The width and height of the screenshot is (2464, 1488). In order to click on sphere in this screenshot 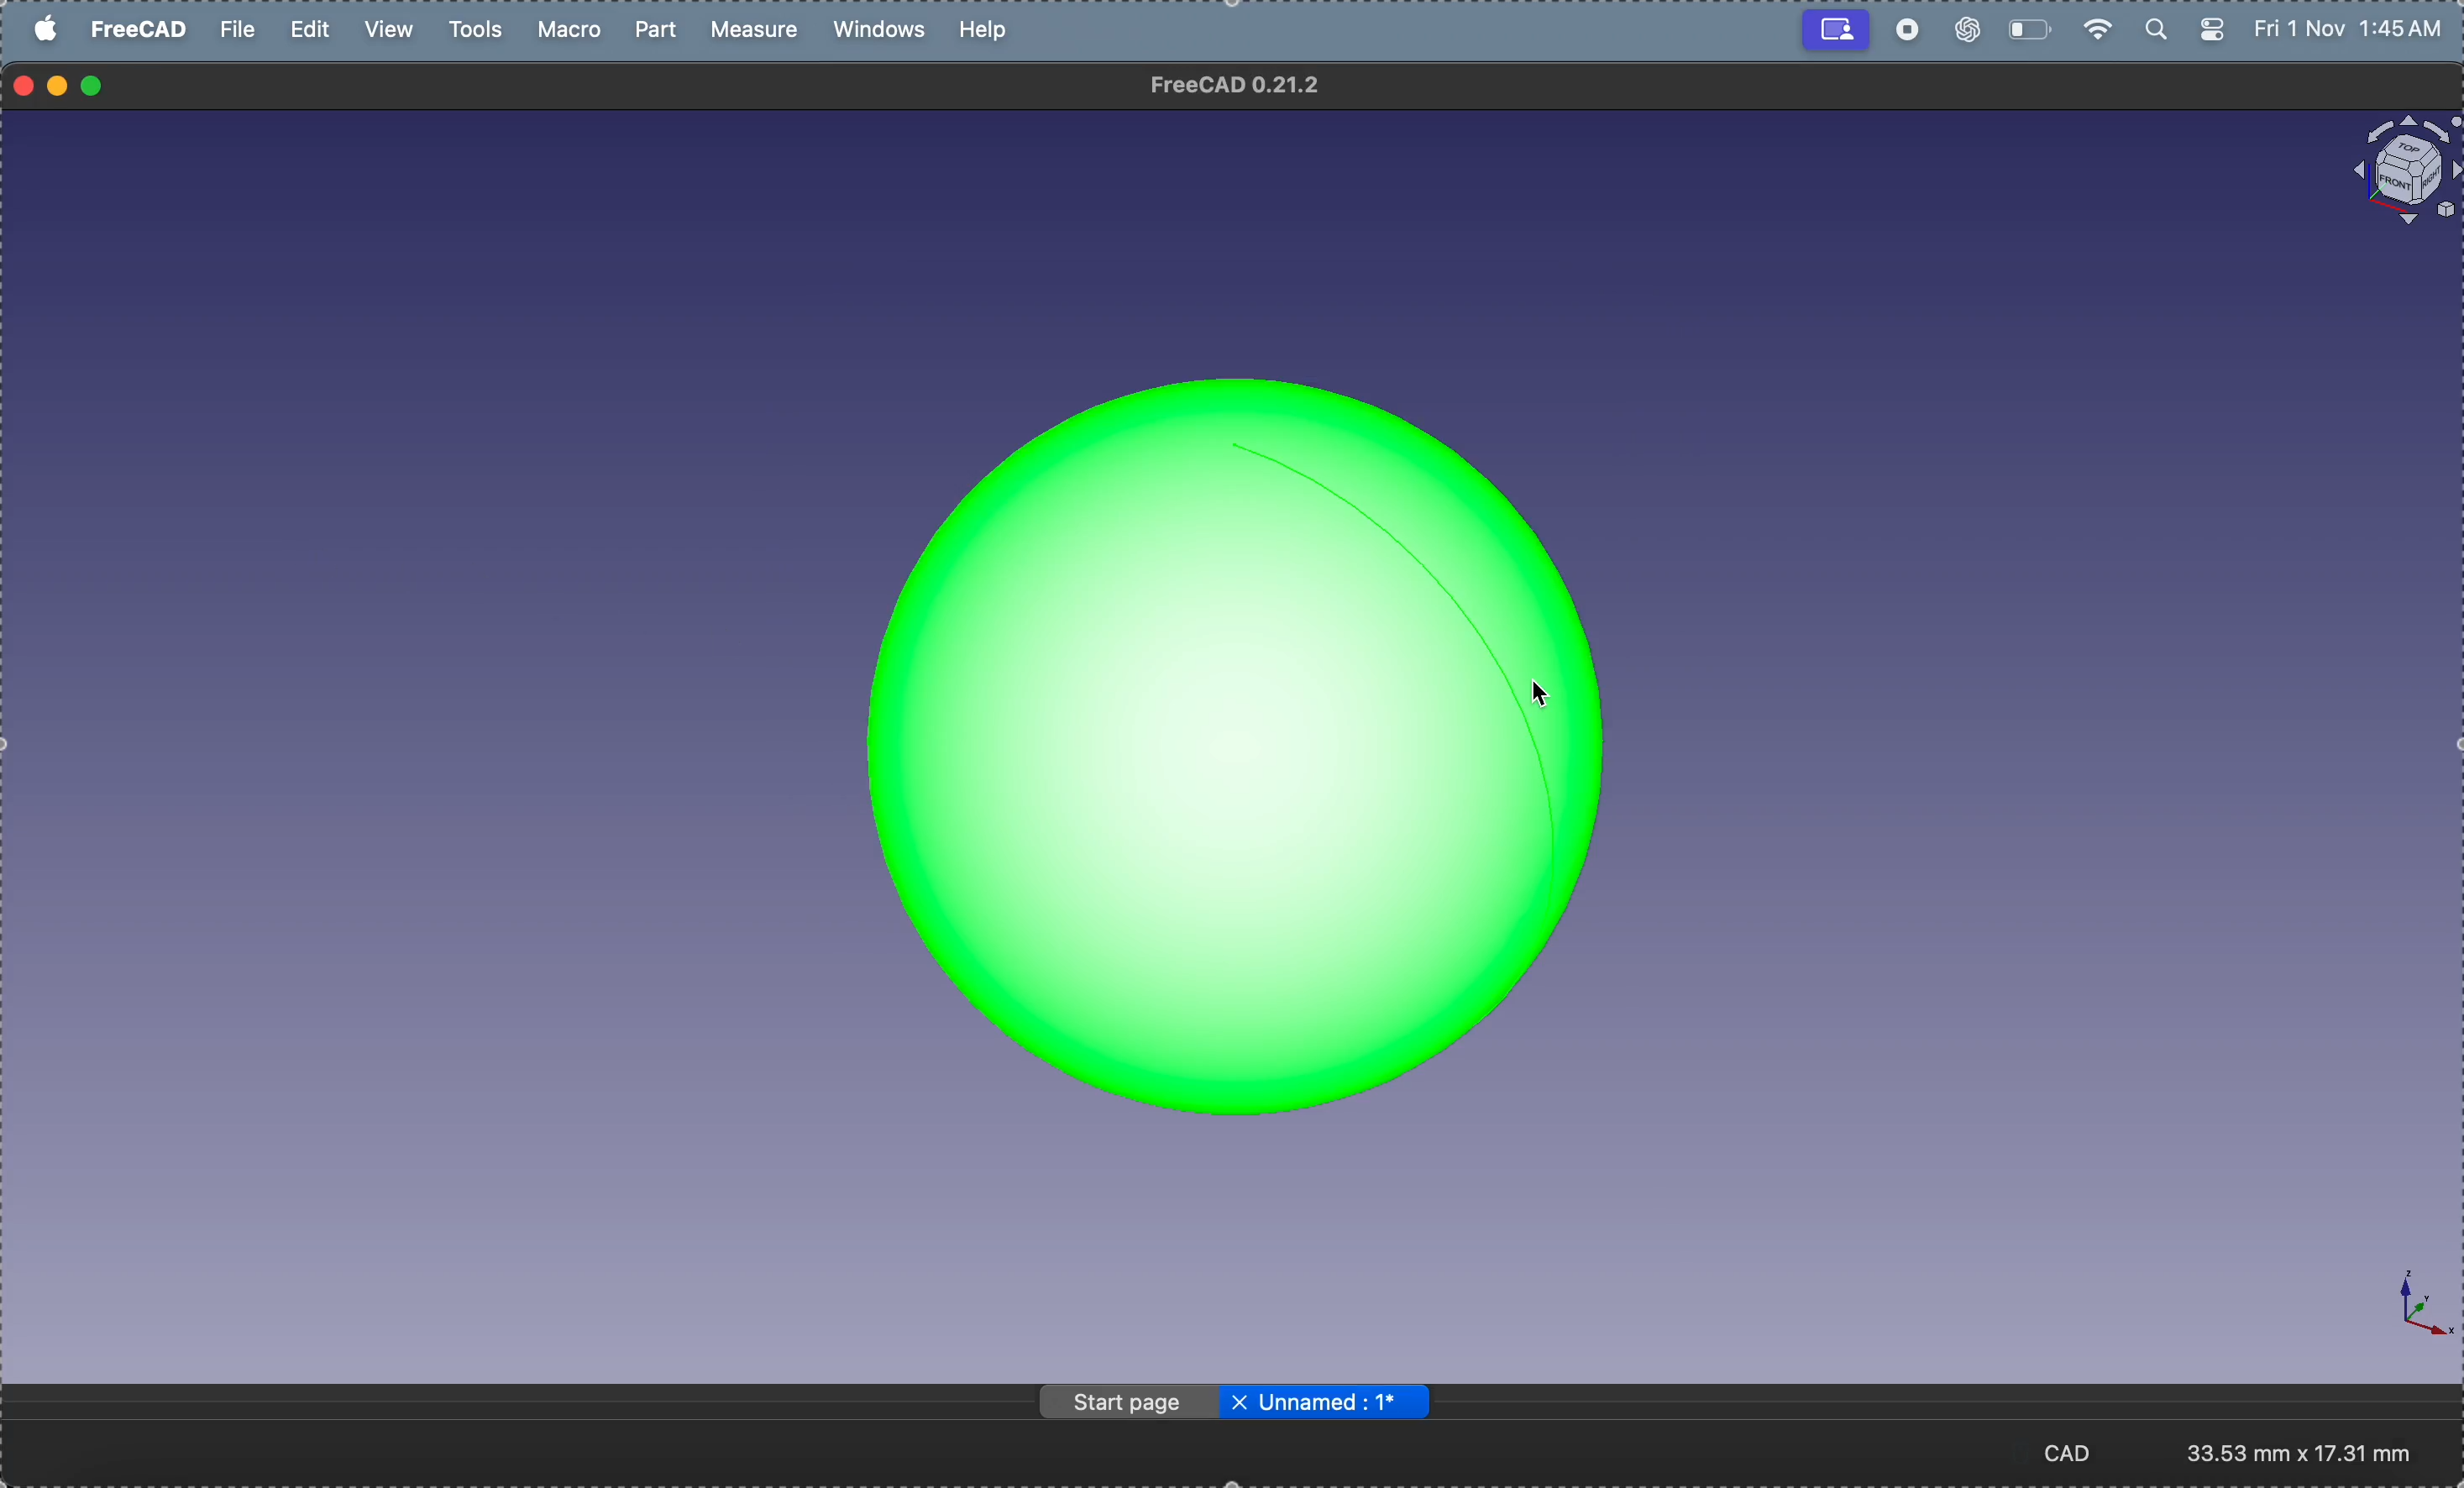, I will do `click(1245, 734)`.